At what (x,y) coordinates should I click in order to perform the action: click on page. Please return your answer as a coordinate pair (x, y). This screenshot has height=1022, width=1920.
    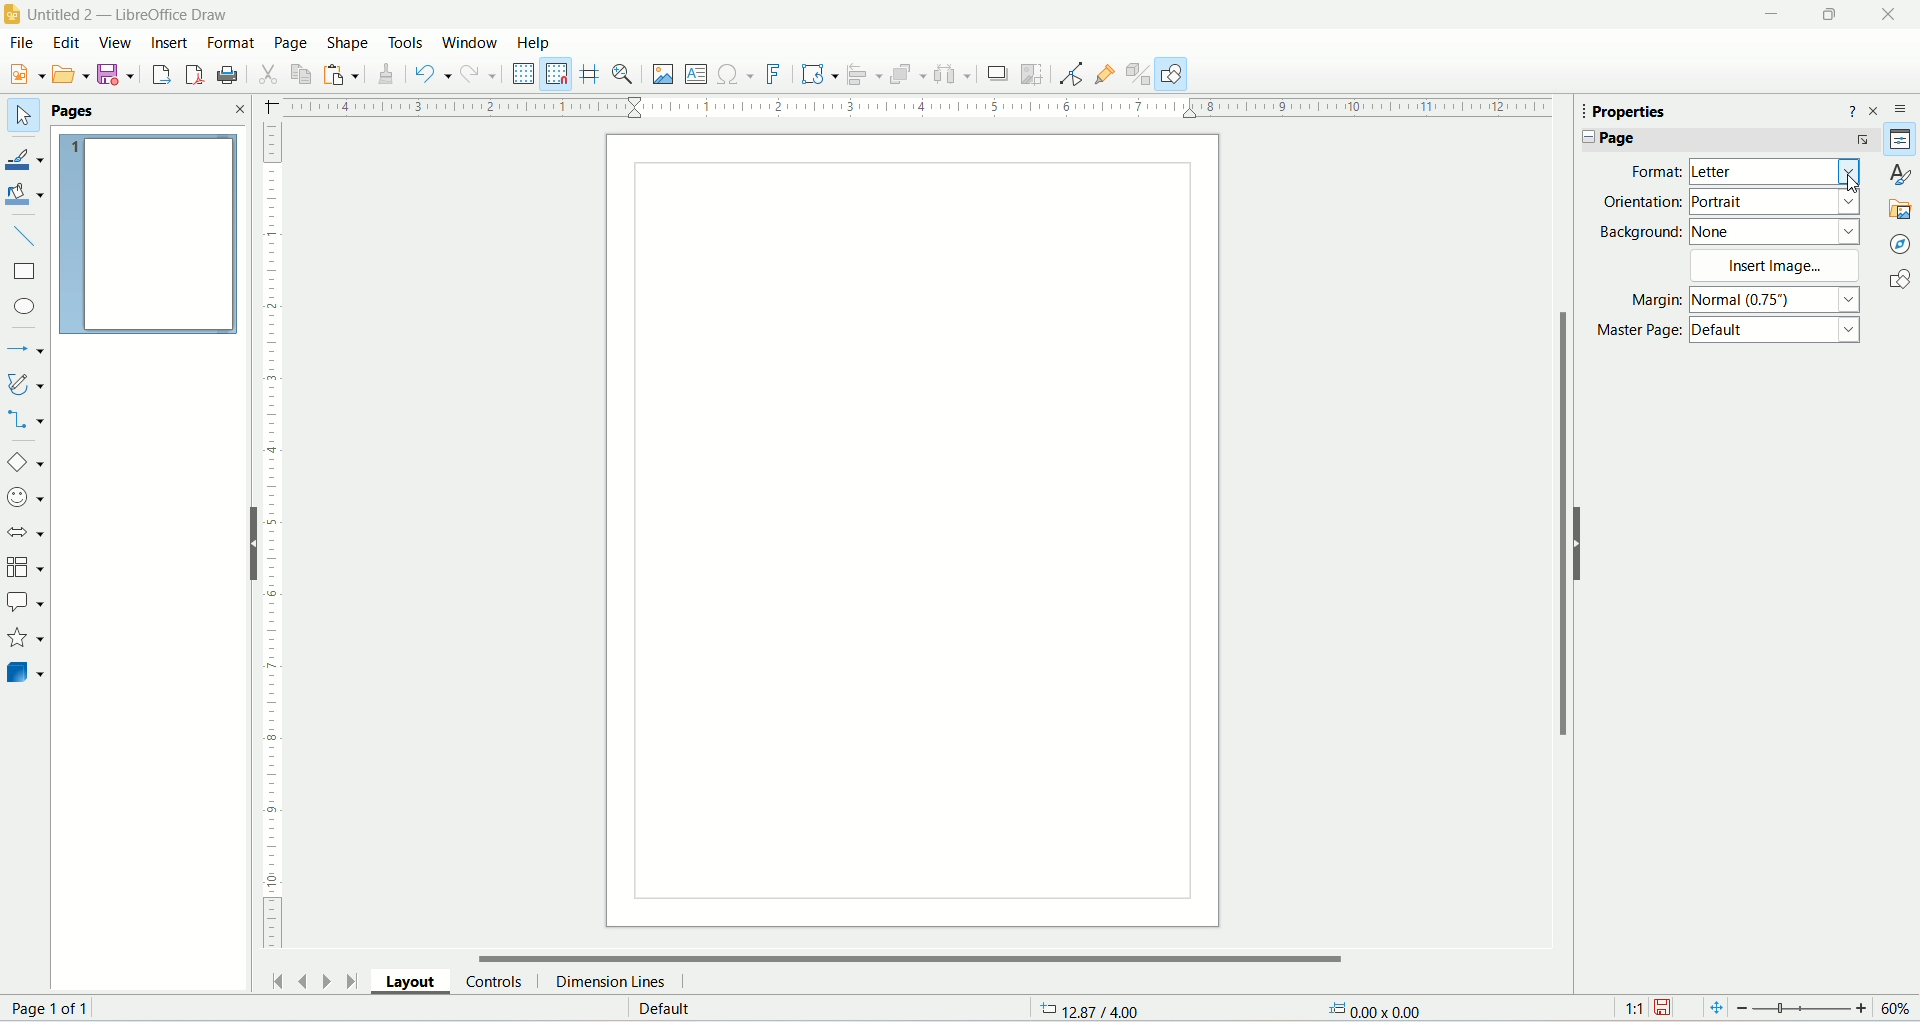
    Looking at the image, I should click on (1721, 141).